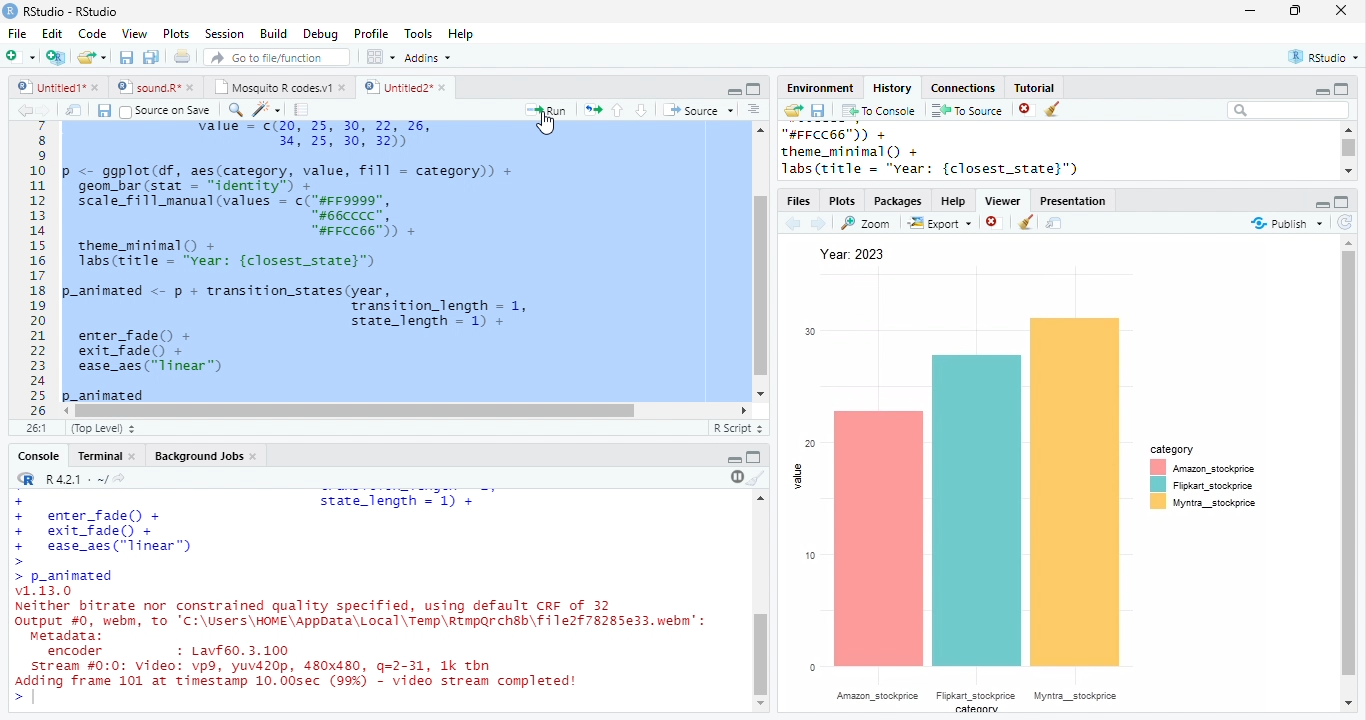  I want to click on theme_minimal() +labs(title = “Year: {closest_state}”), so click(240, 256).